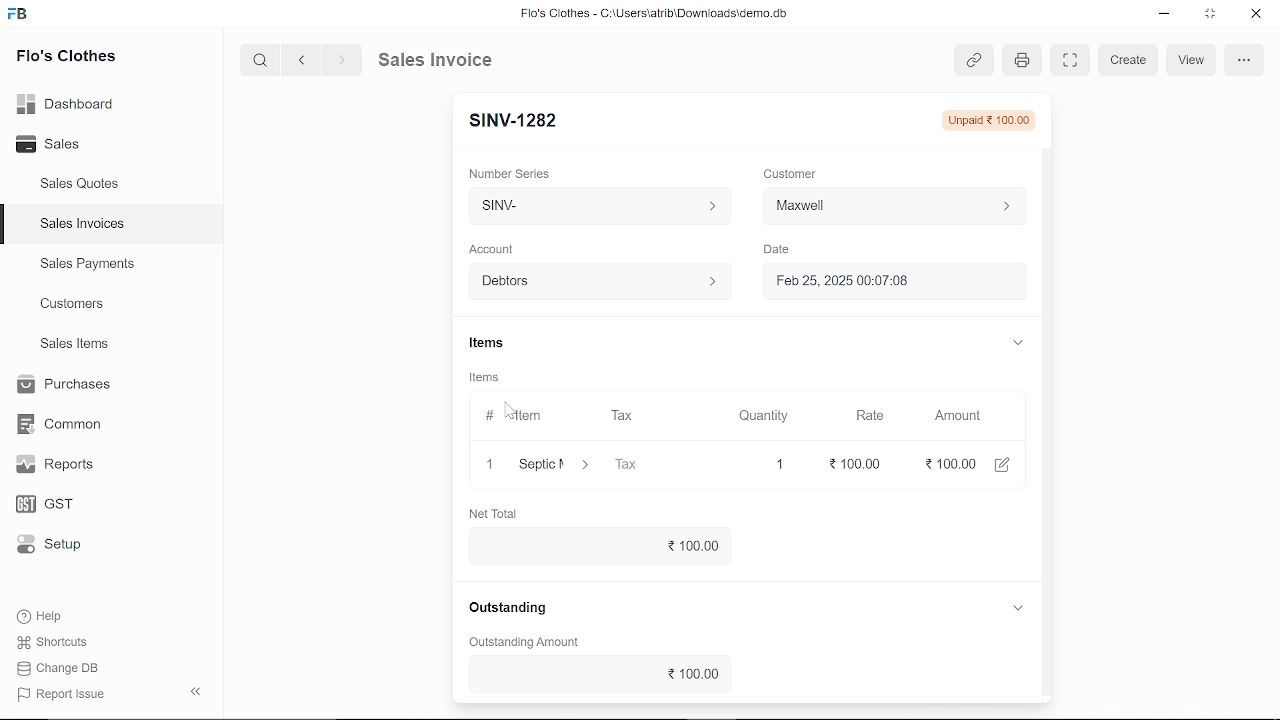 This screenshot has height=720, width=1280. Describe the element at coordinates (74, 303) in the screenshot. I see `Customers` at that location.